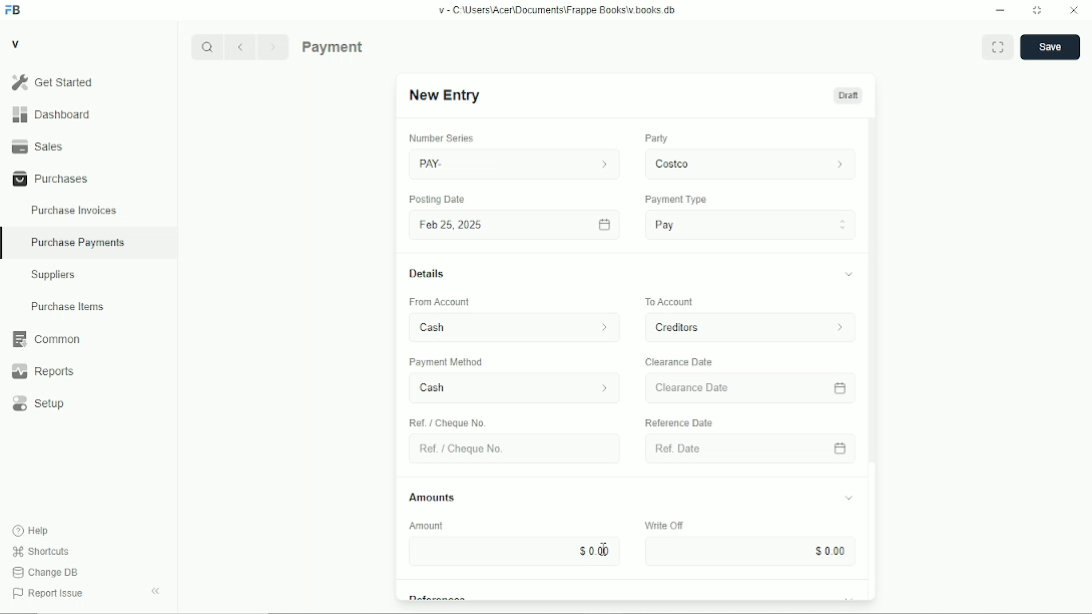 The height and width of the screenshot is (614, 1092). Describe the element at coordinates (843, 386) in the screenshot. I see `calender` at that location.